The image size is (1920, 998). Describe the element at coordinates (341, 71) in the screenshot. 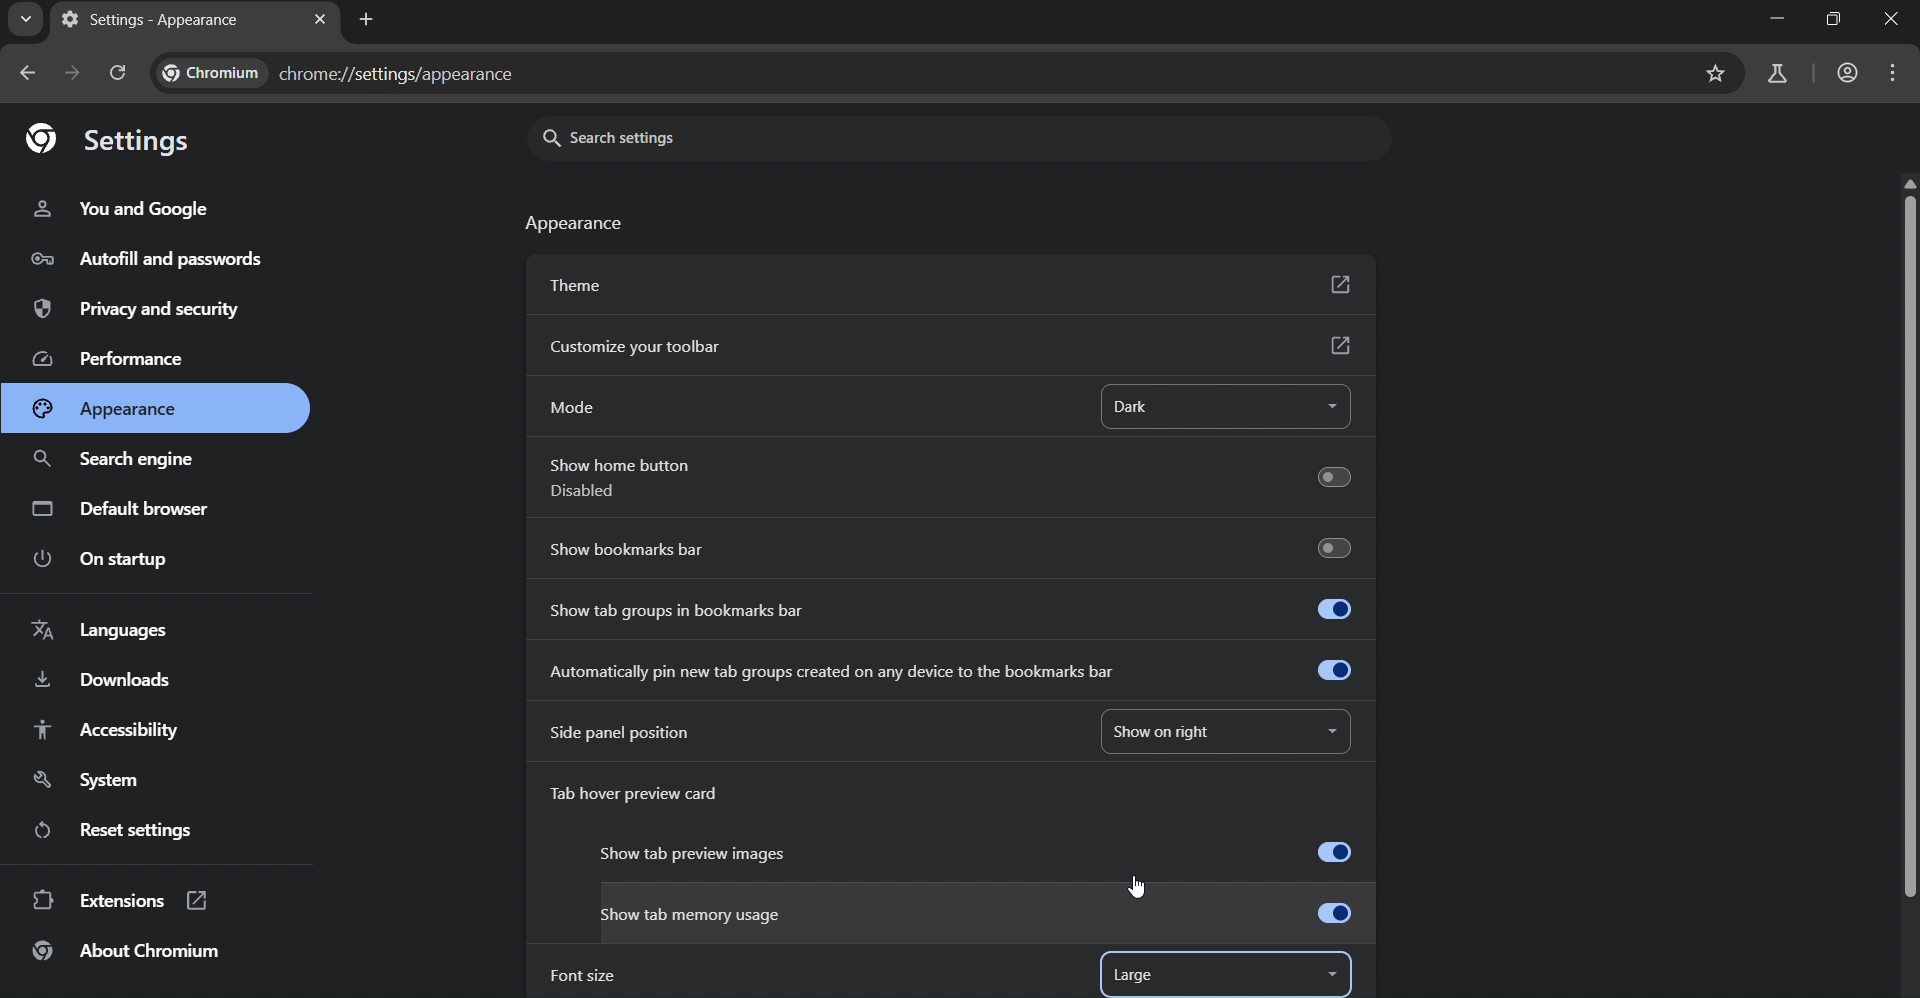

I see `text` at that location.